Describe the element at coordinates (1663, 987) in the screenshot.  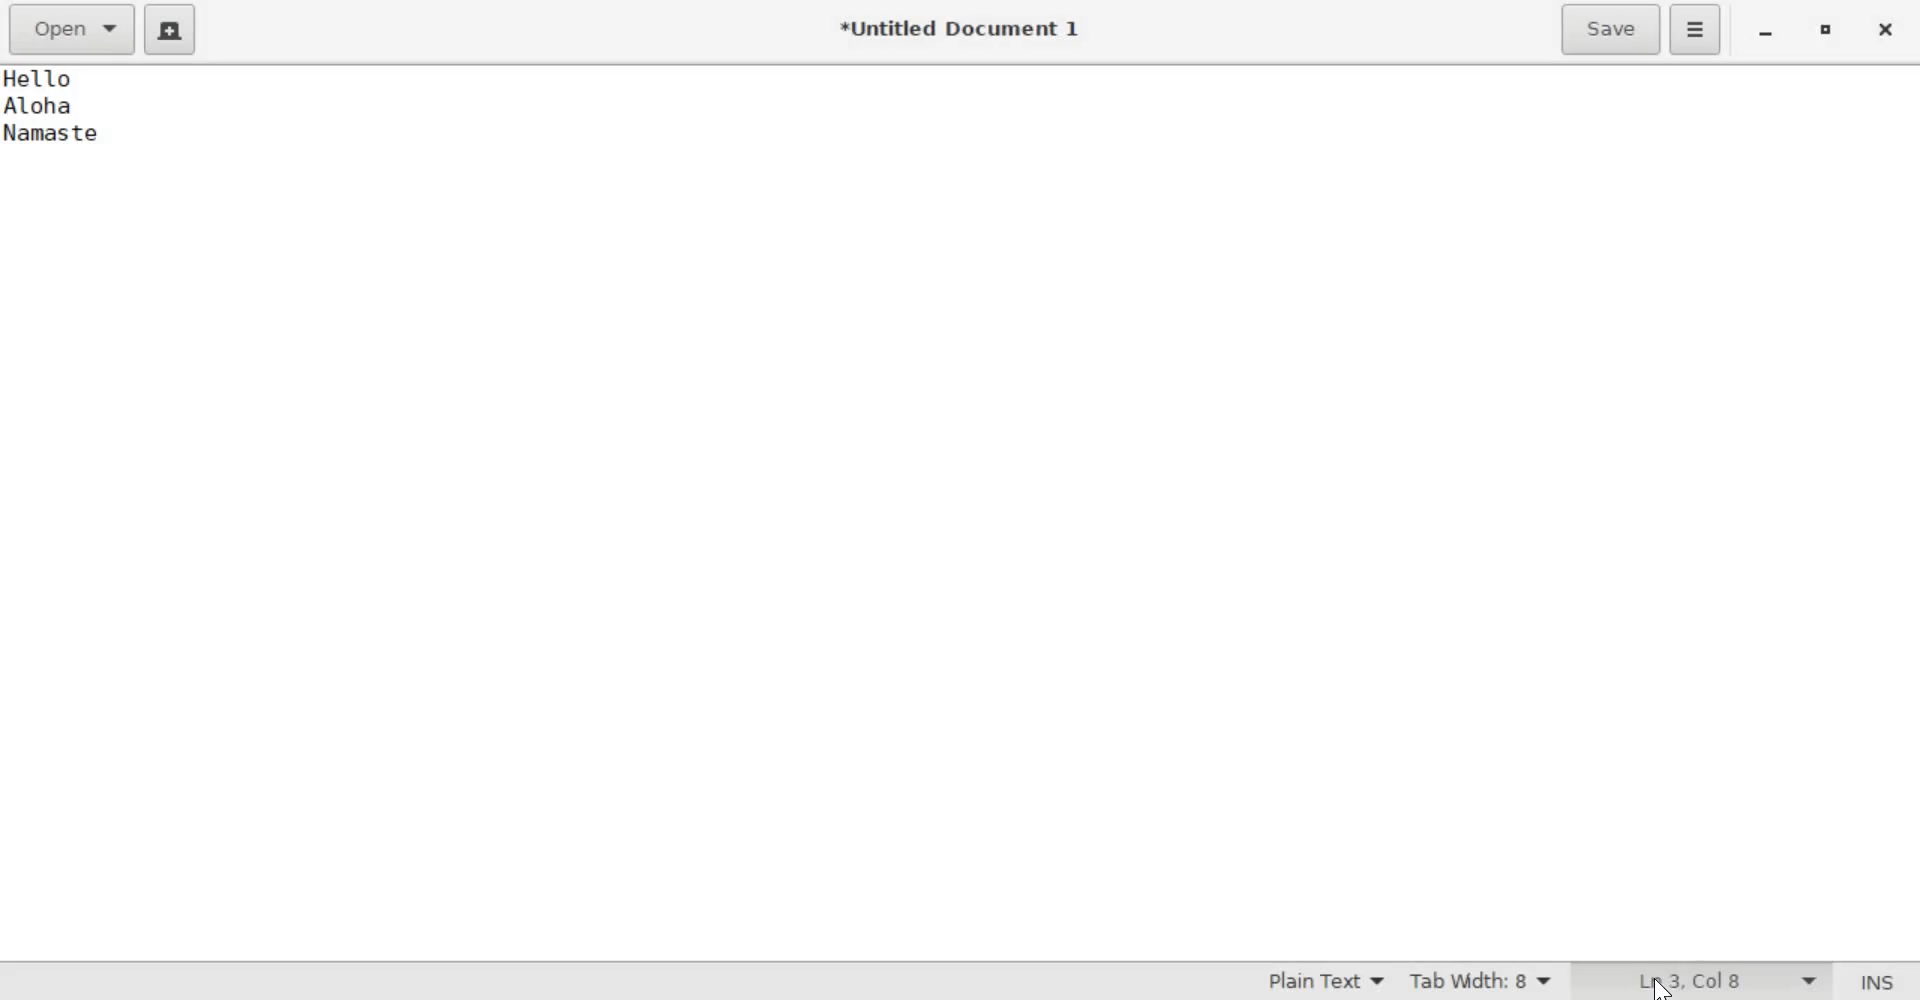
I see `Cursor` at that location.